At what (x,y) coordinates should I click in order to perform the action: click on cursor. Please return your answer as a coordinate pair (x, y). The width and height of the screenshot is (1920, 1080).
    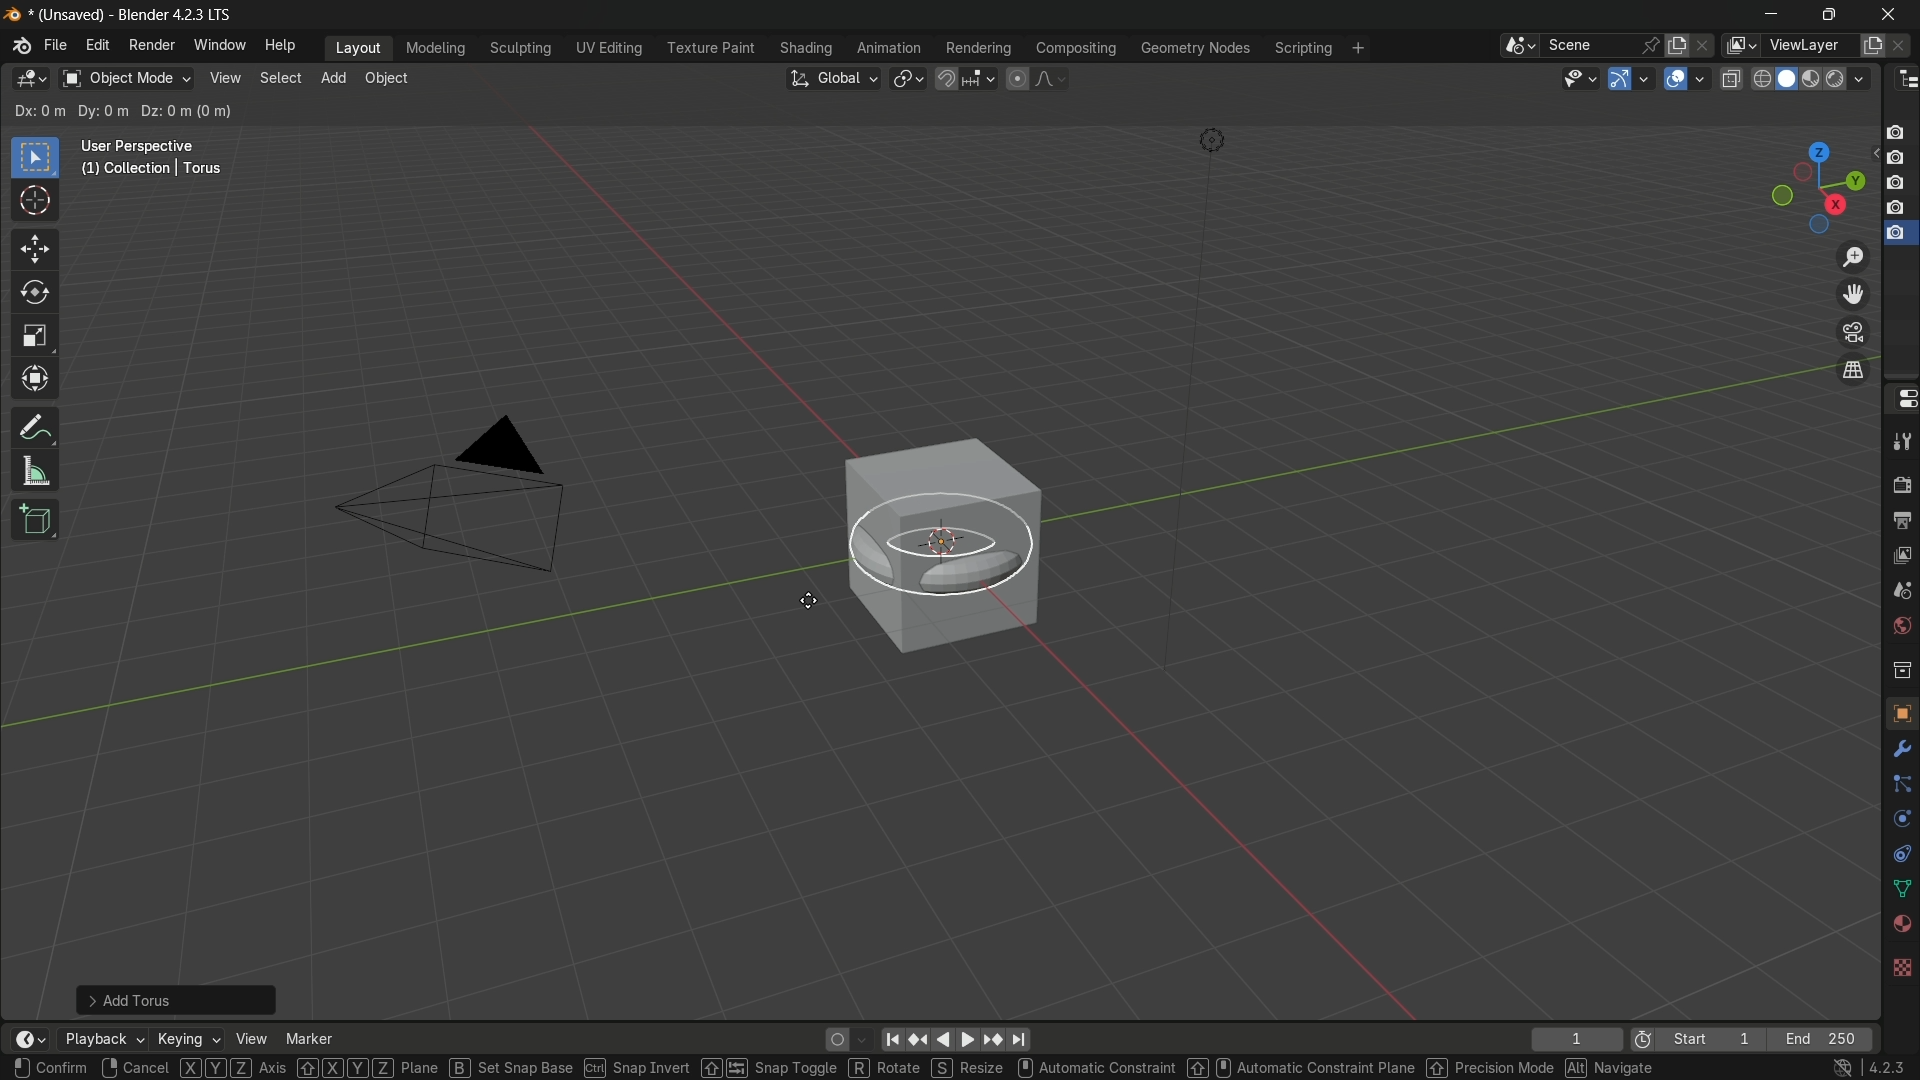
    Looking at the image, I should click on (806, 602).